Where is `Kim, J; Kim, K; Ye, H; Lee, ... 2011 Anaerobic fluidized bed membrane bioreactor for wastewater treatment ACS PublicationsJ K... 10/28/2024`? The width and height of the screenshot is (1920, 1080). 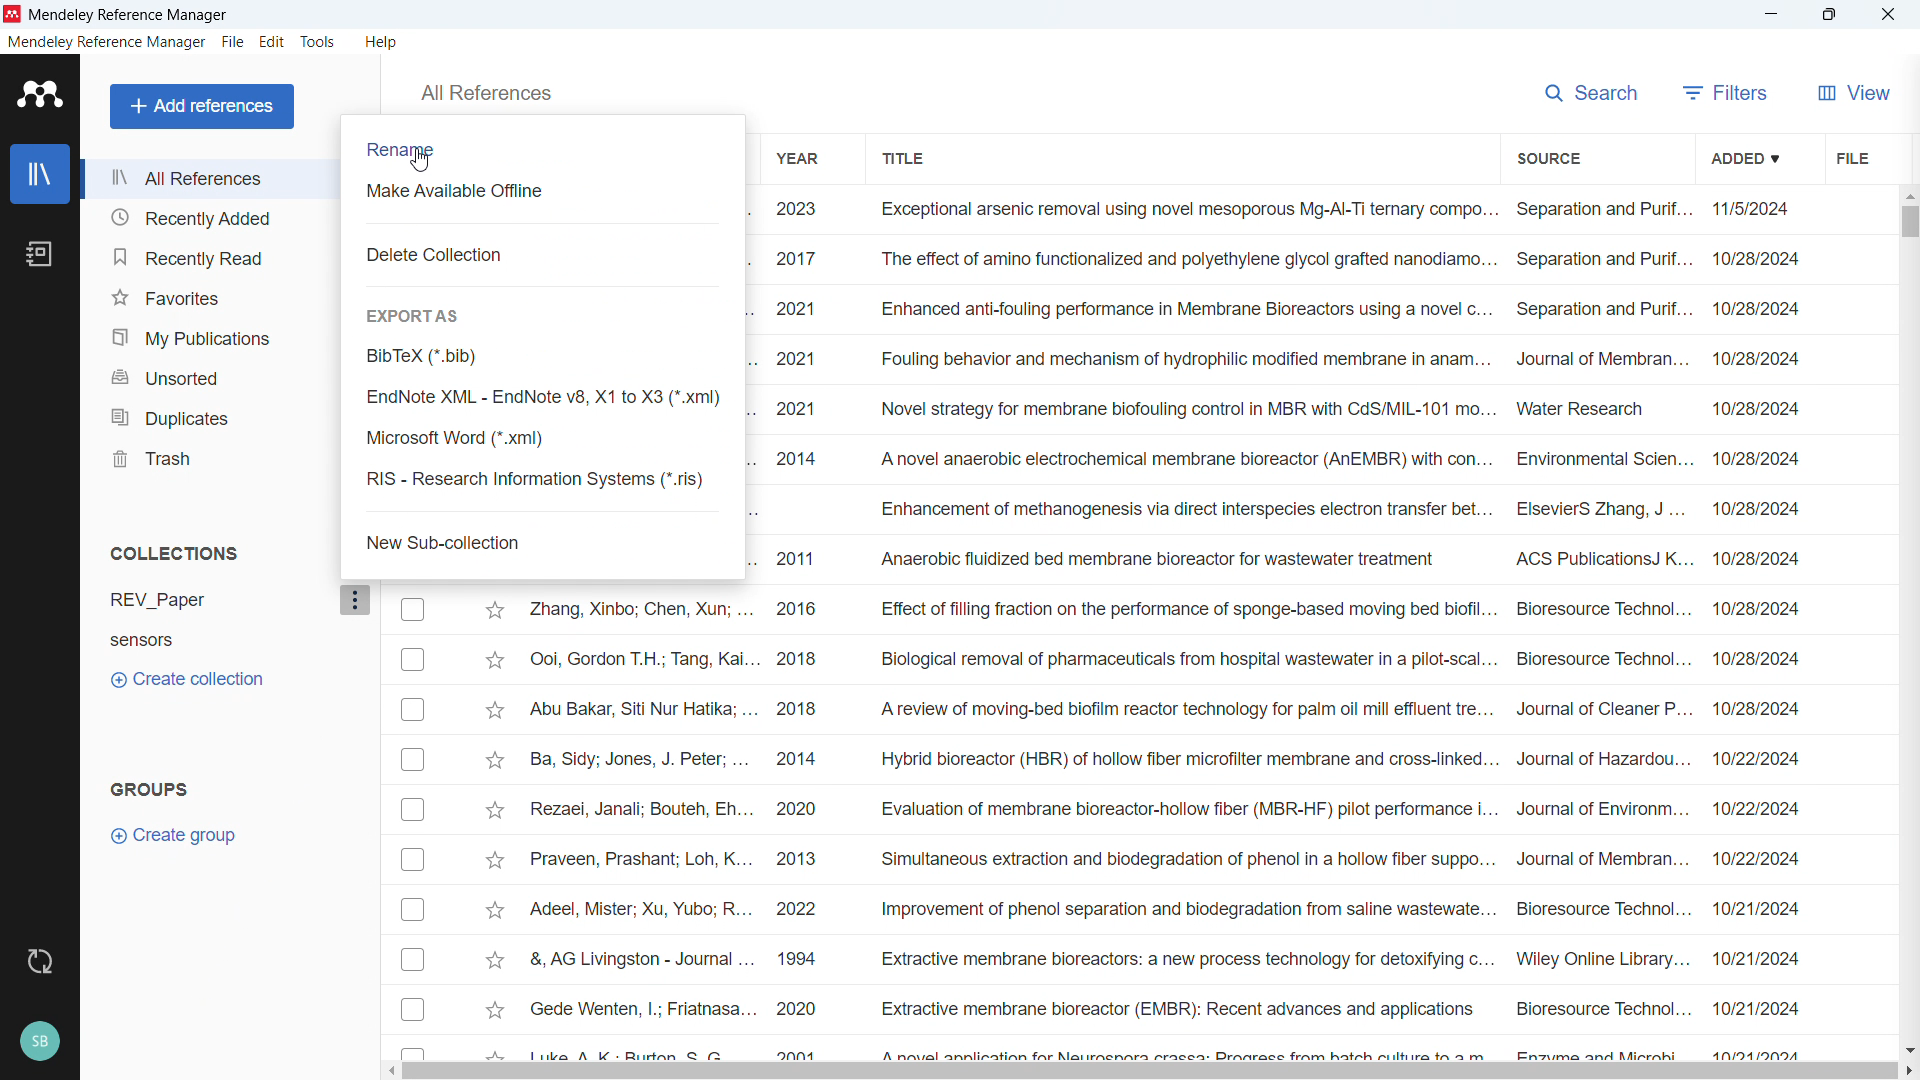
Kim, J; Kim, K; Ye, H; Lee, ... 2011 Anaerobic fluidized bed membrane bioreactor for wastewater treatment ACS PublicationsJ K... 10/28/2024 is located at coordinates (1279, 558).